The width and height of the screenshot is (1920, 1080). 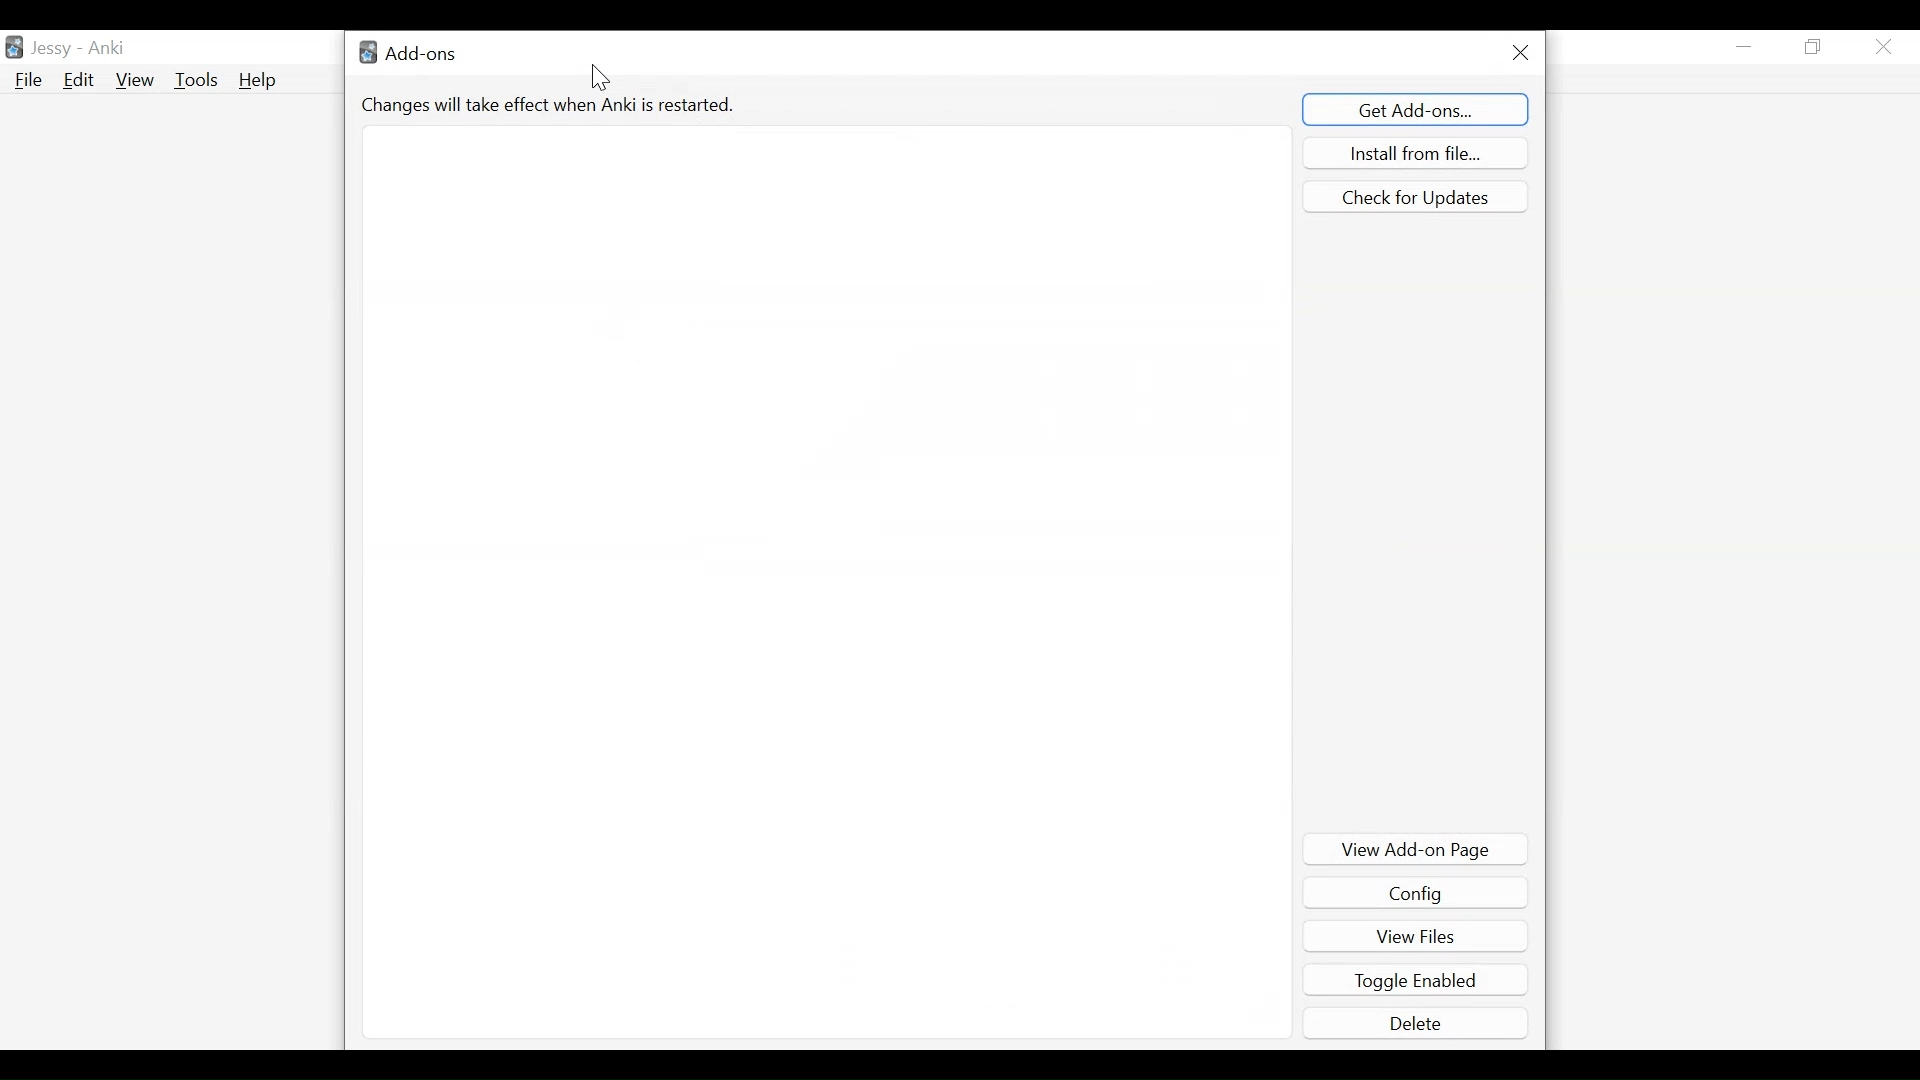 What do you see at coordinates (14, 48) in the screenshot?
I see `Anki Desktop icon` at bounding box center [14, 48].